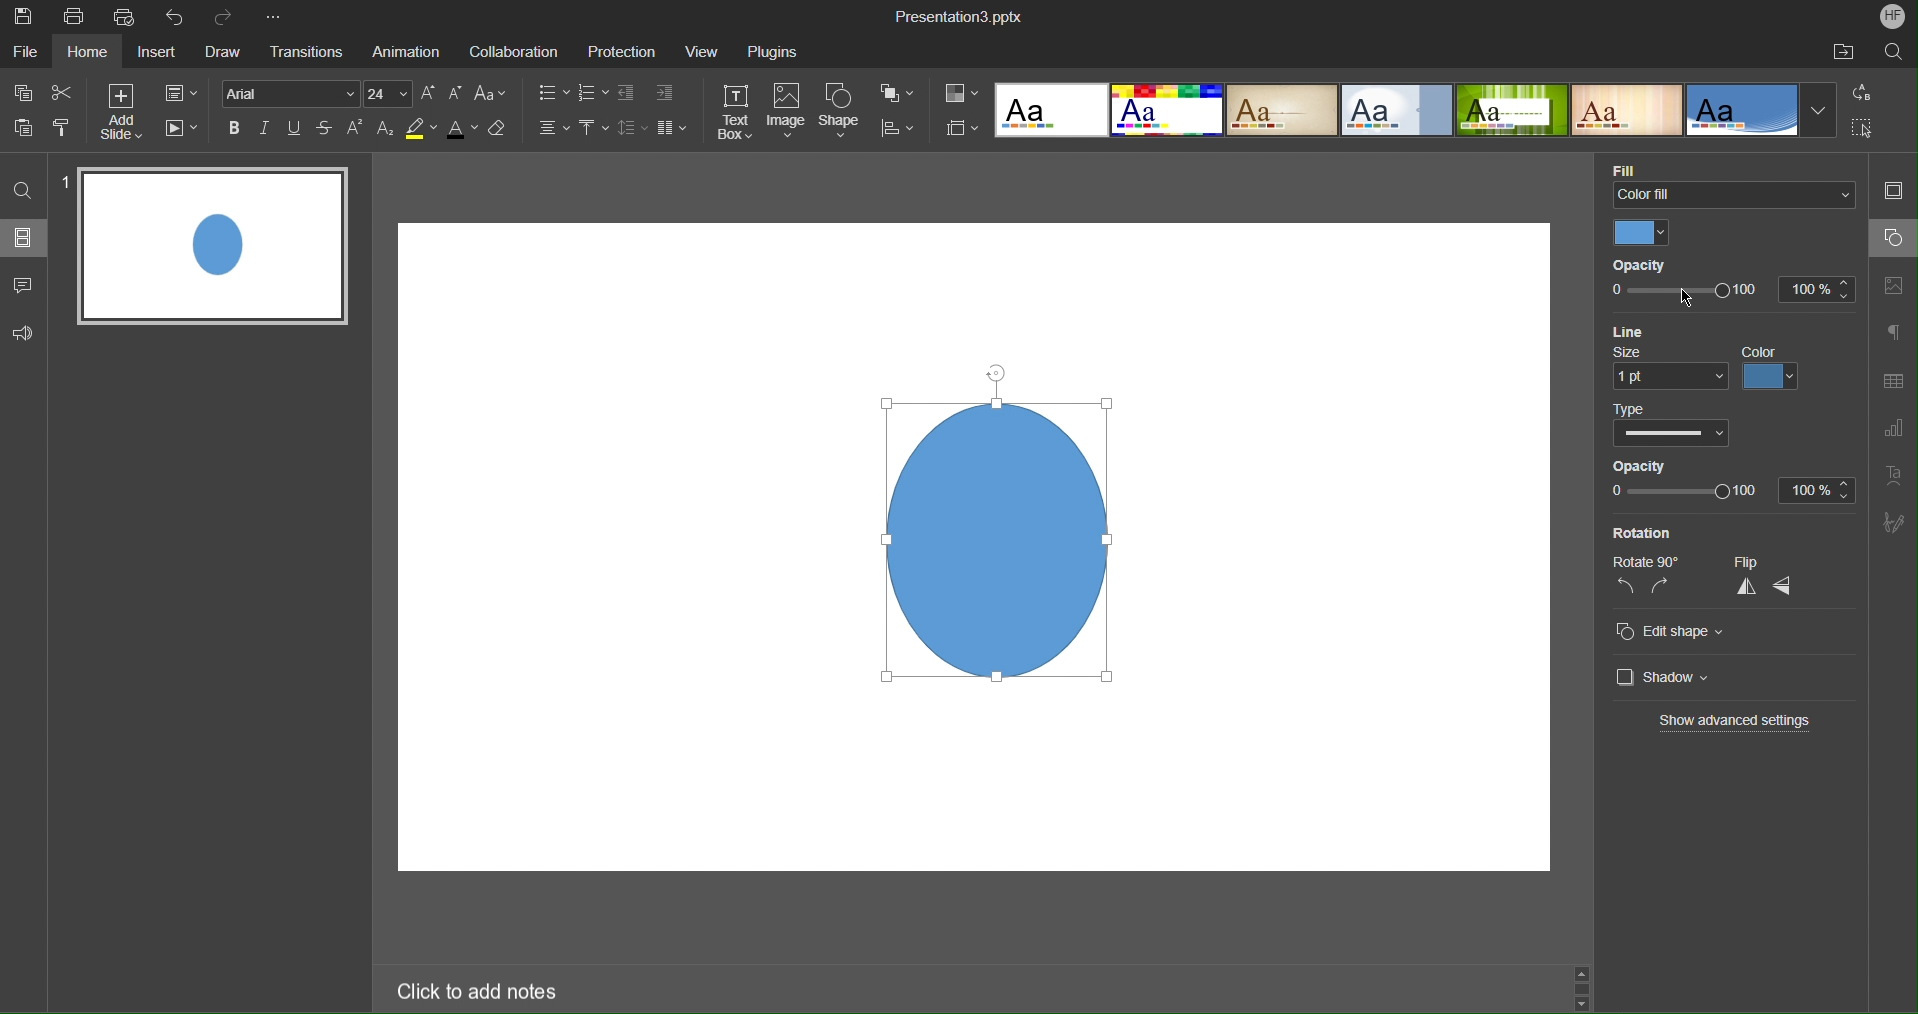 Image resolution: width=1918 pixels, height=1014 pixels. Describe the element at coordinates (1731, 295) in the screenshot. I see `Opacity adjuster` at that location.